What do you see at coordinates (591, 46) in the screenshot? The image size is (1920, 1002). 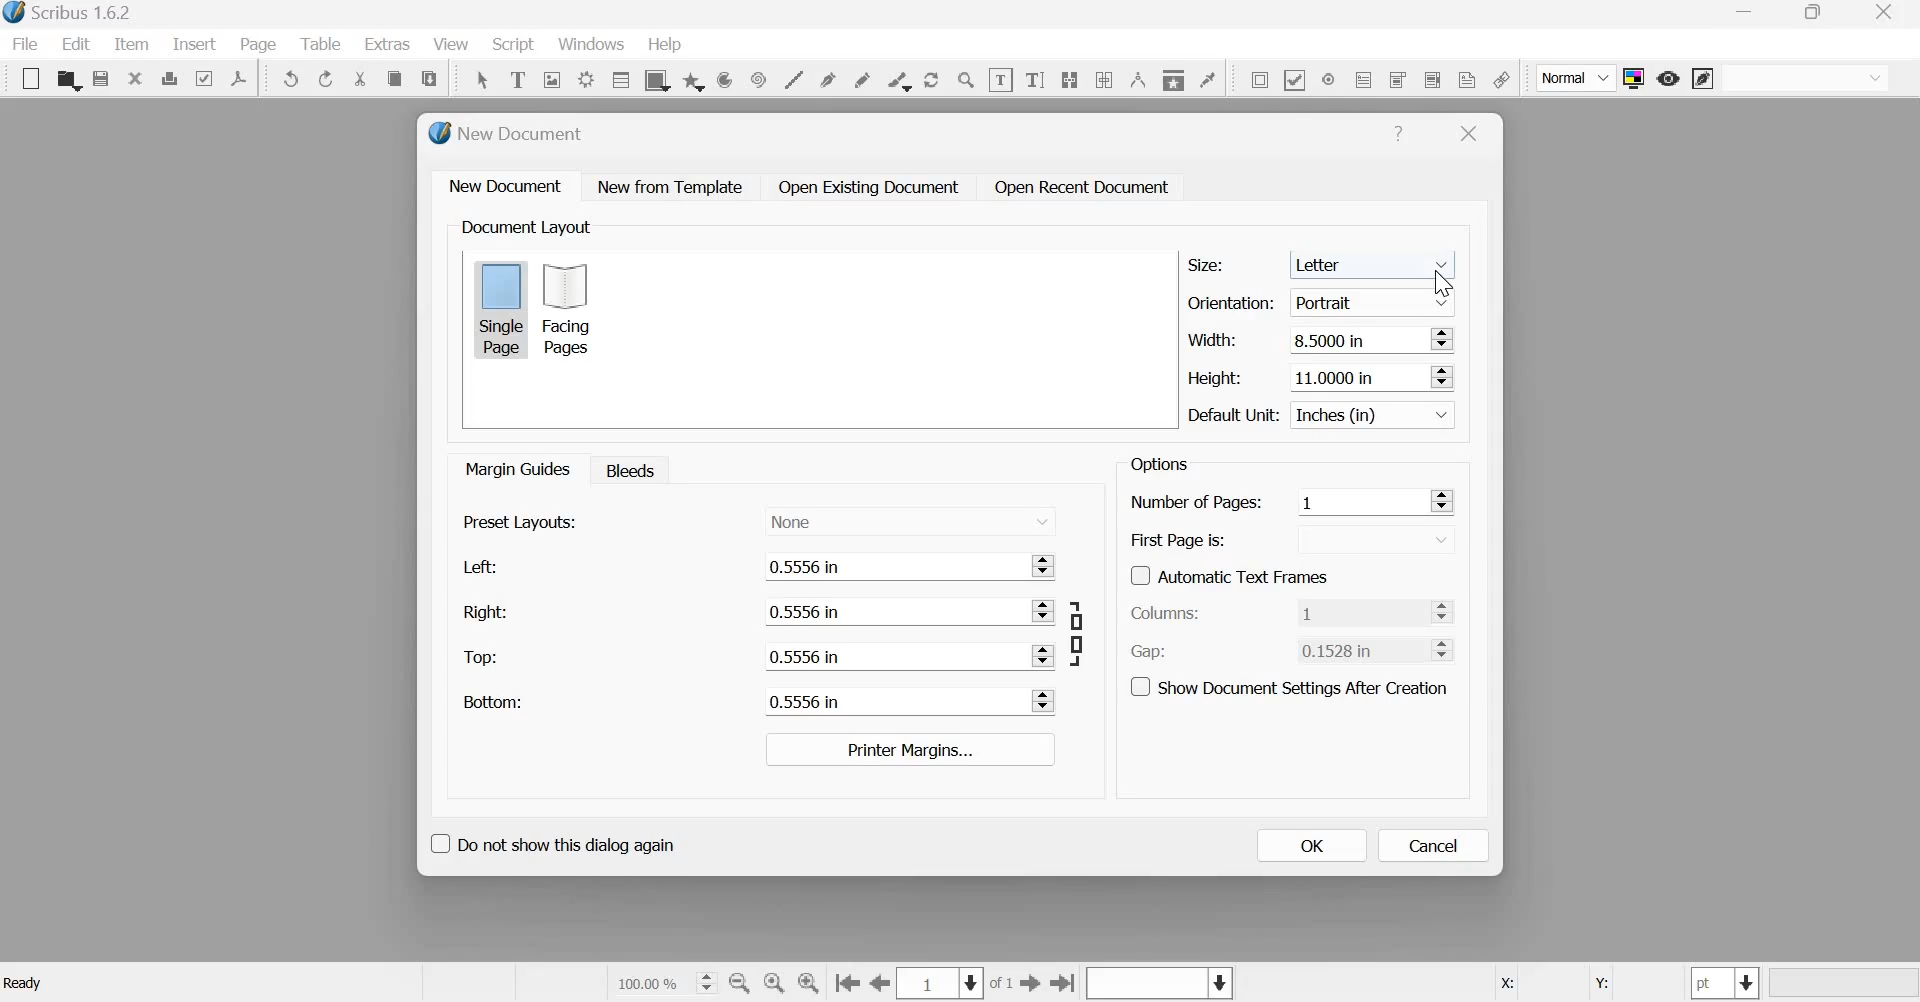 I see `windows` at bounding box center [591, 46].